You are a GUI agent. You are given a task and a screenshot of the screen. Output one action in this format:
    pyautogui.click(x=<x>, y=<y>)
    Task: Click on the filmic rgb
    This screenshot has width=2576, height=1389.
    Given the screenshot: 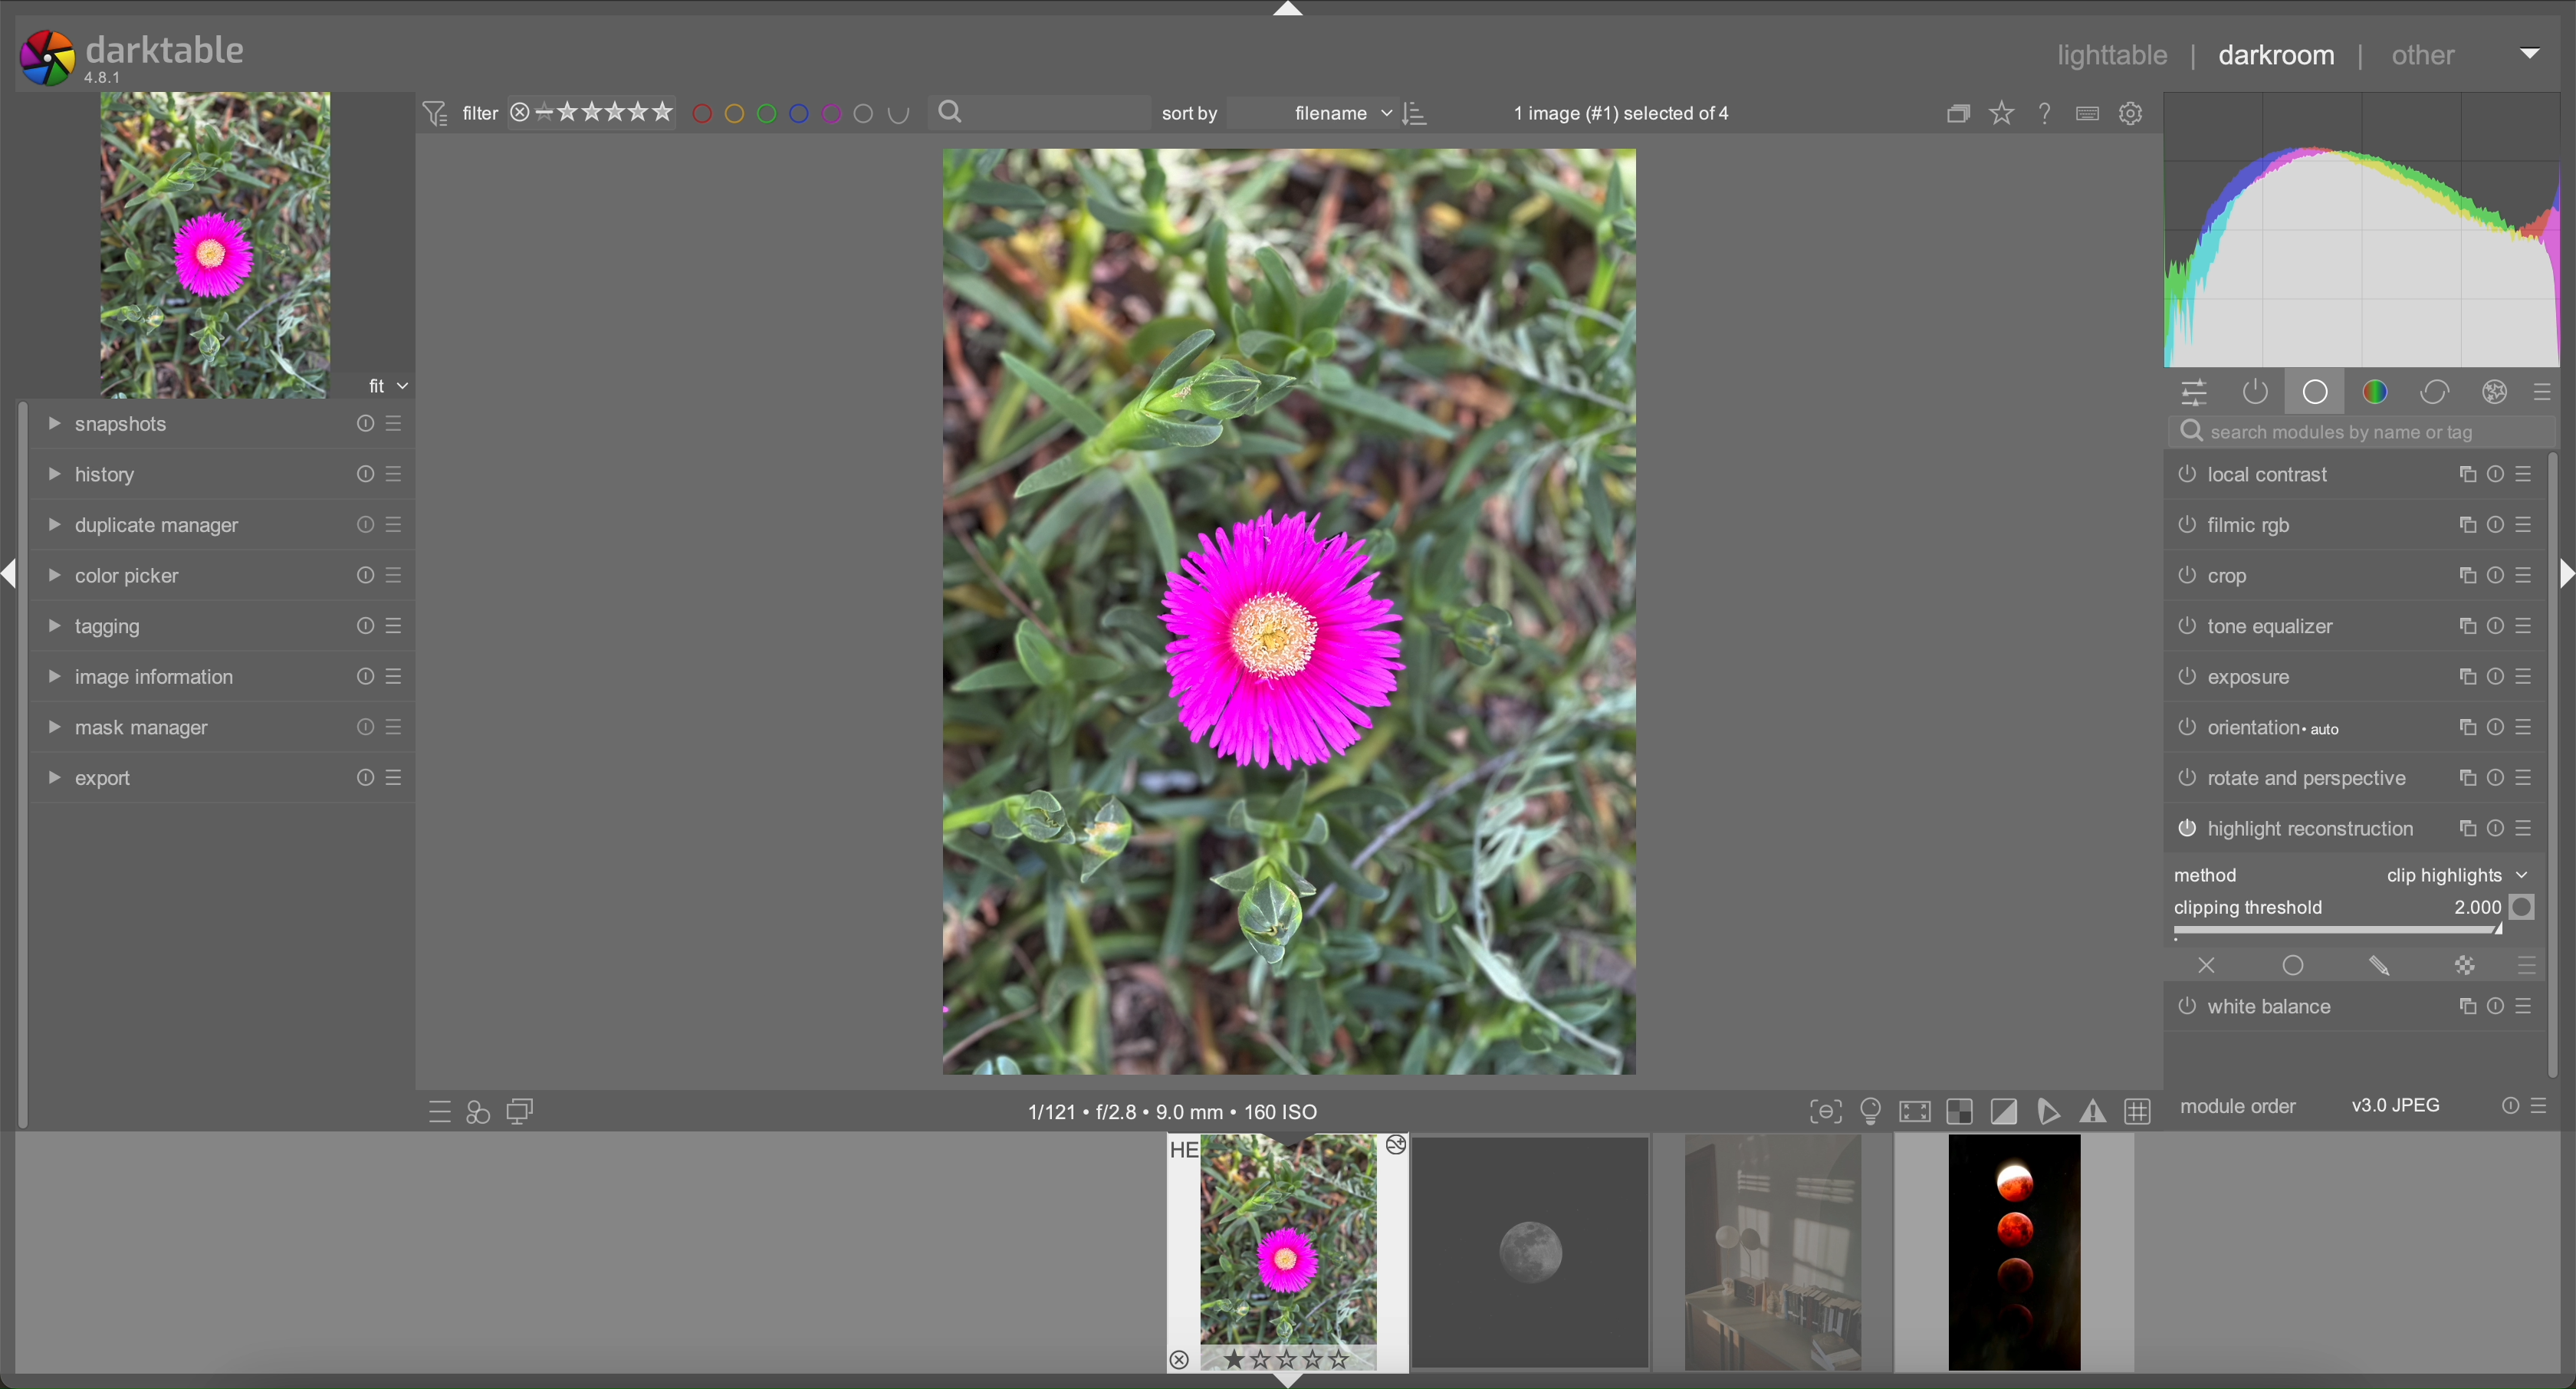 What is the action you would take?
    pyautogui.click(x=2234, y=526)
    